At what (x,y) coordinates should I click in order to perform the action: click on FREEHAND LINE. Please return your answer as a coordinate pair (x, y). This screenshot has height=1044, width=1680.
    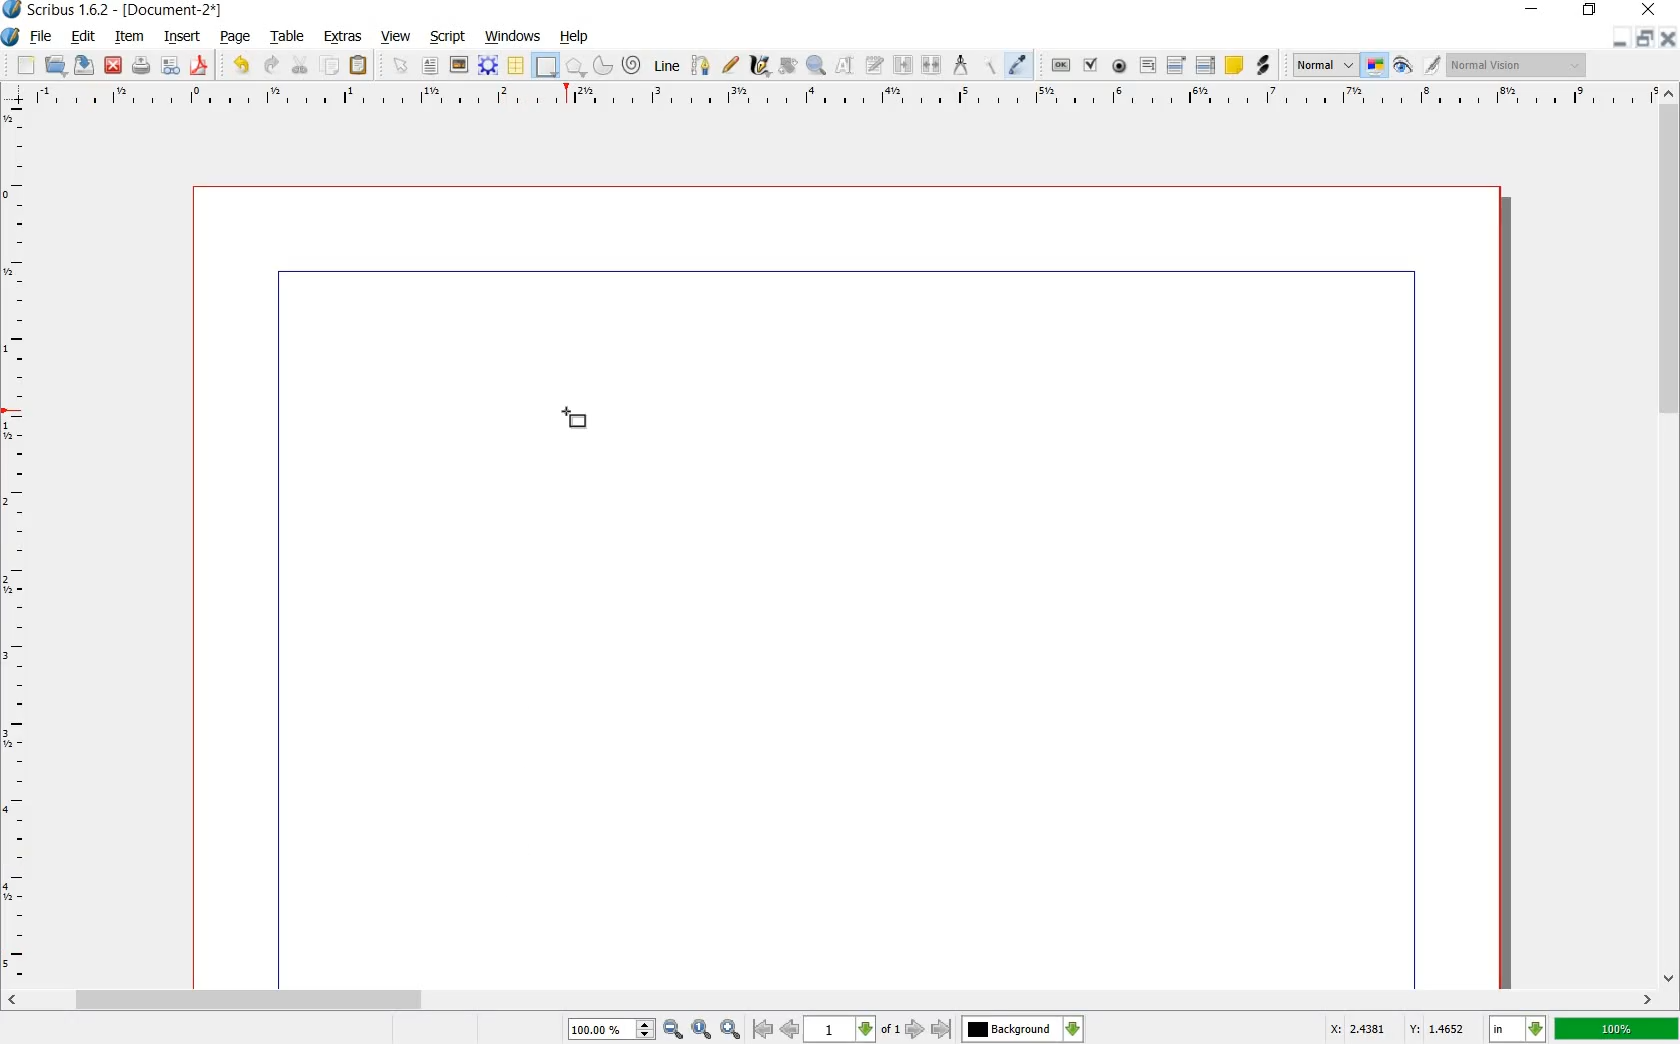
    Looking at the image, I should click on (731, 66).